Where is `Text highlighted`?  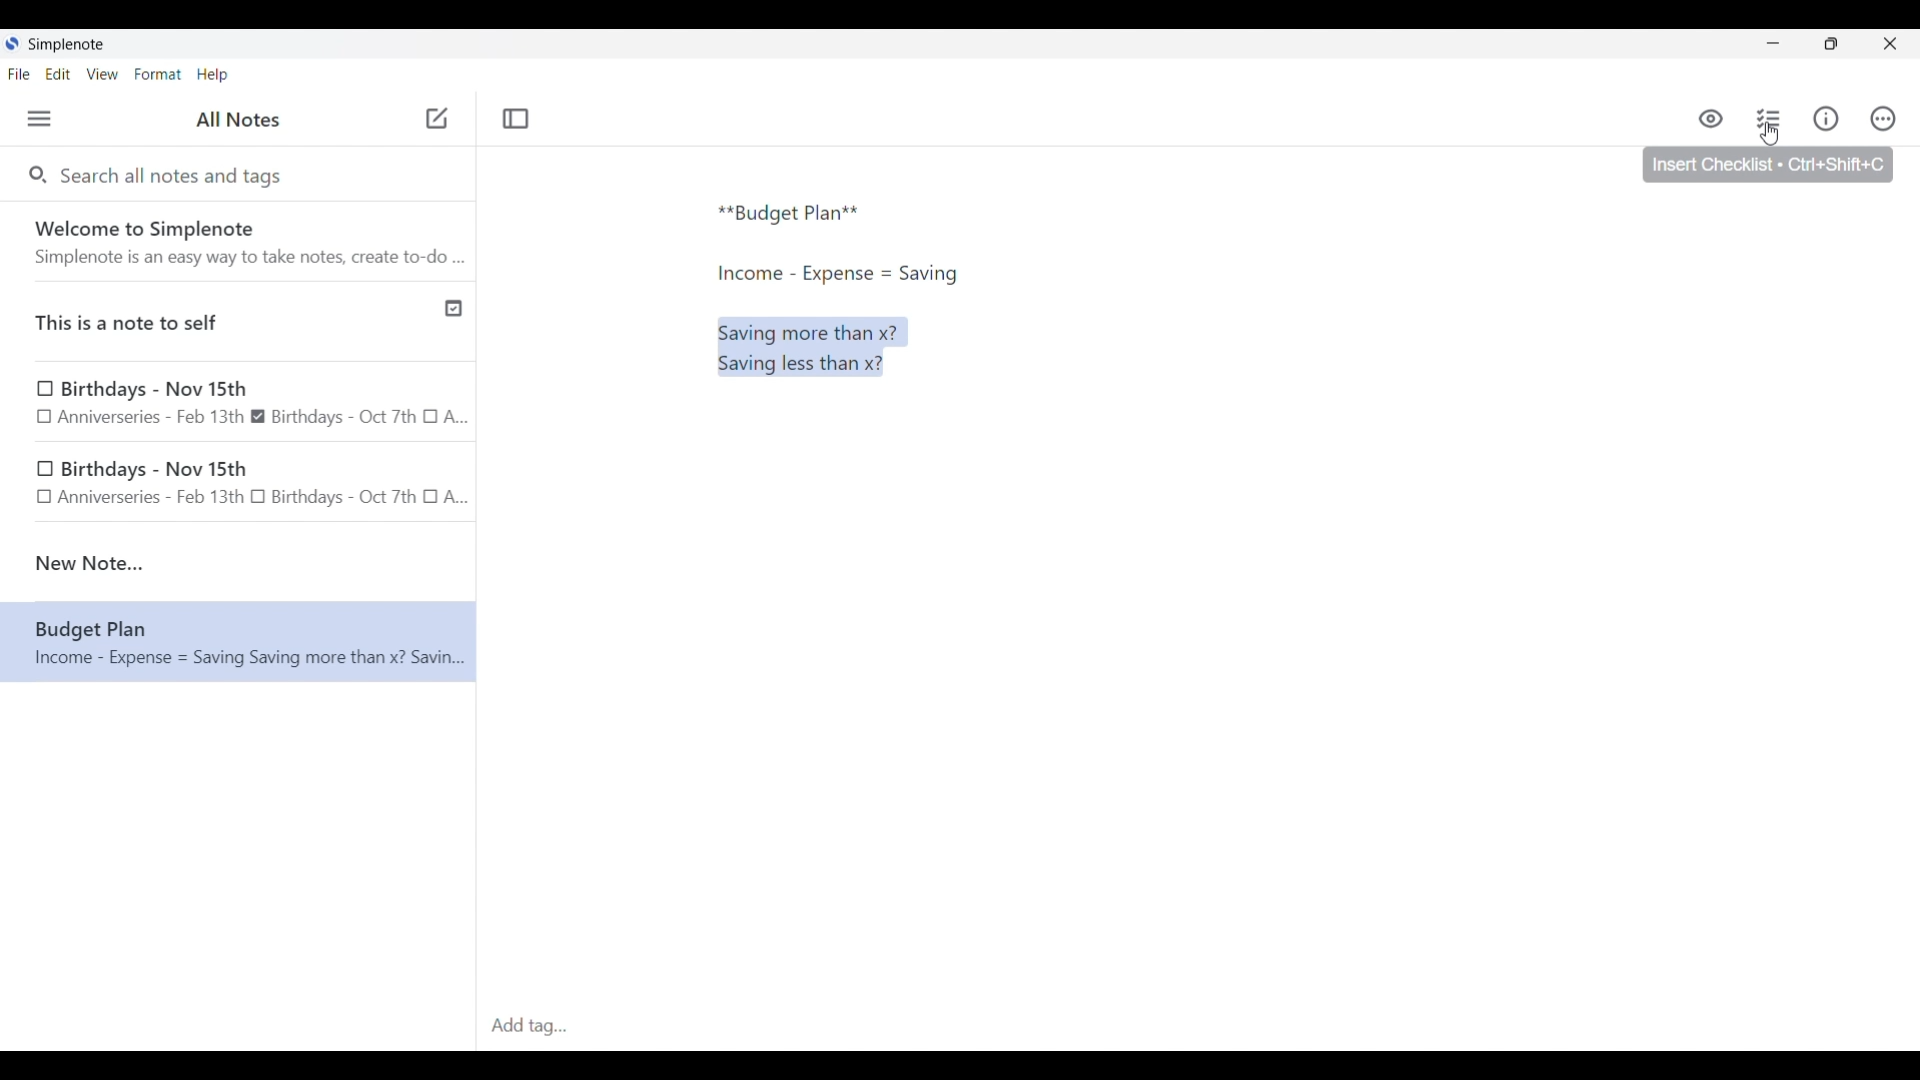 Text highlighted is located at coordinates (821, 346).